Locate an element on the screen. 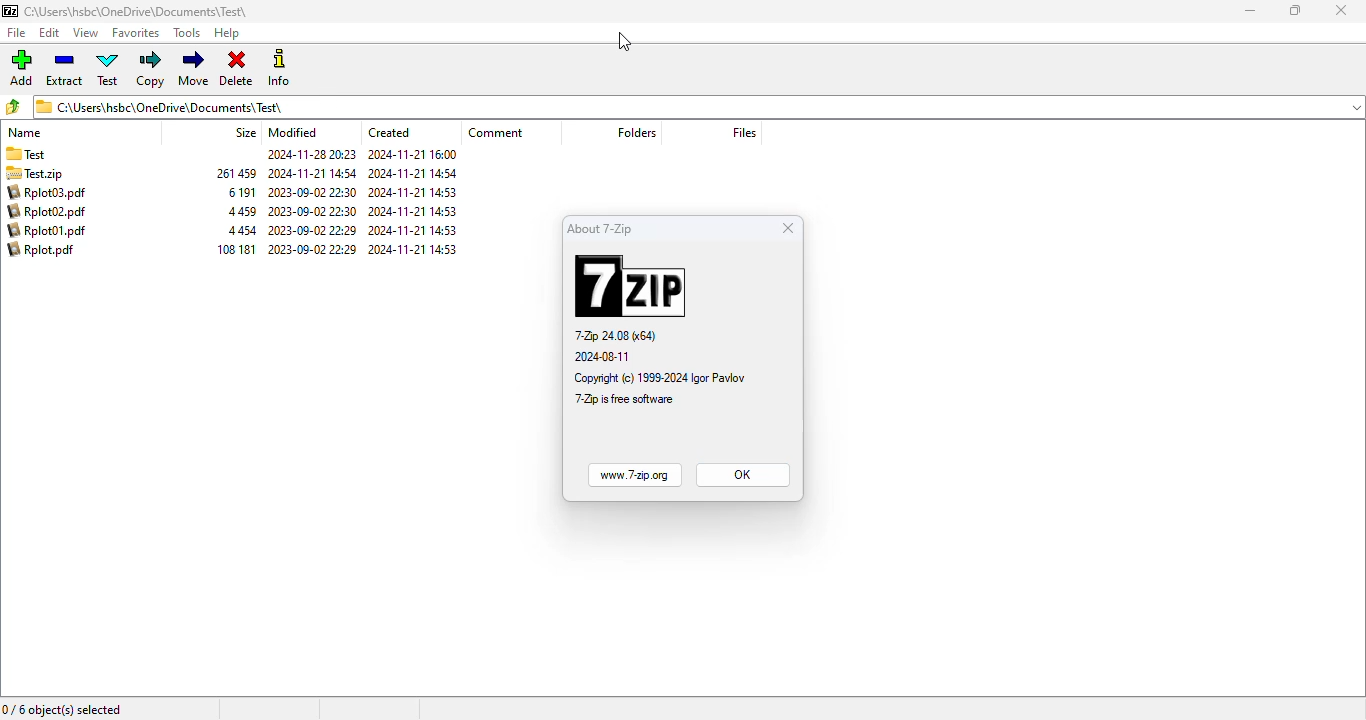  cursor is located at coordinates (624, 42).